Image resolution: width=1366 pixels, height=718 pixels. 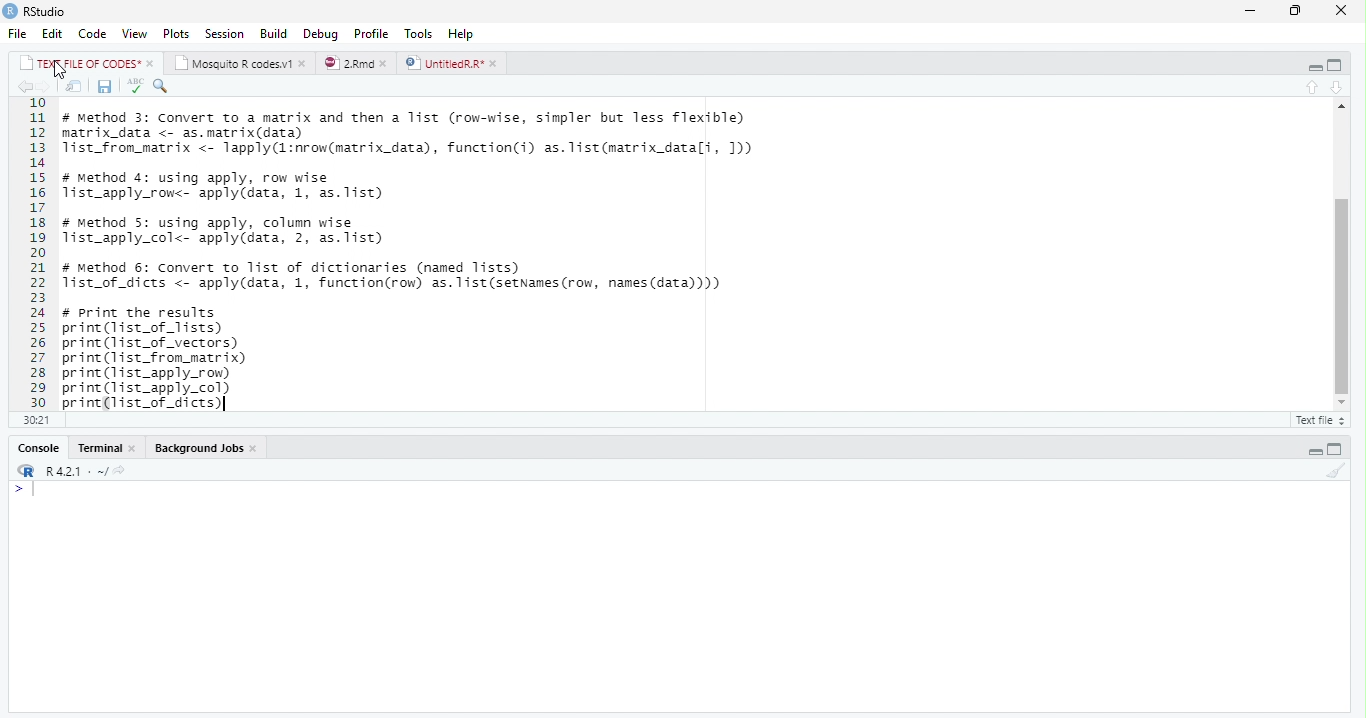 What do you see at coordinates (1251, 10) in the screenshot?
I see `Minimize` at bounding box center [1251, 10].